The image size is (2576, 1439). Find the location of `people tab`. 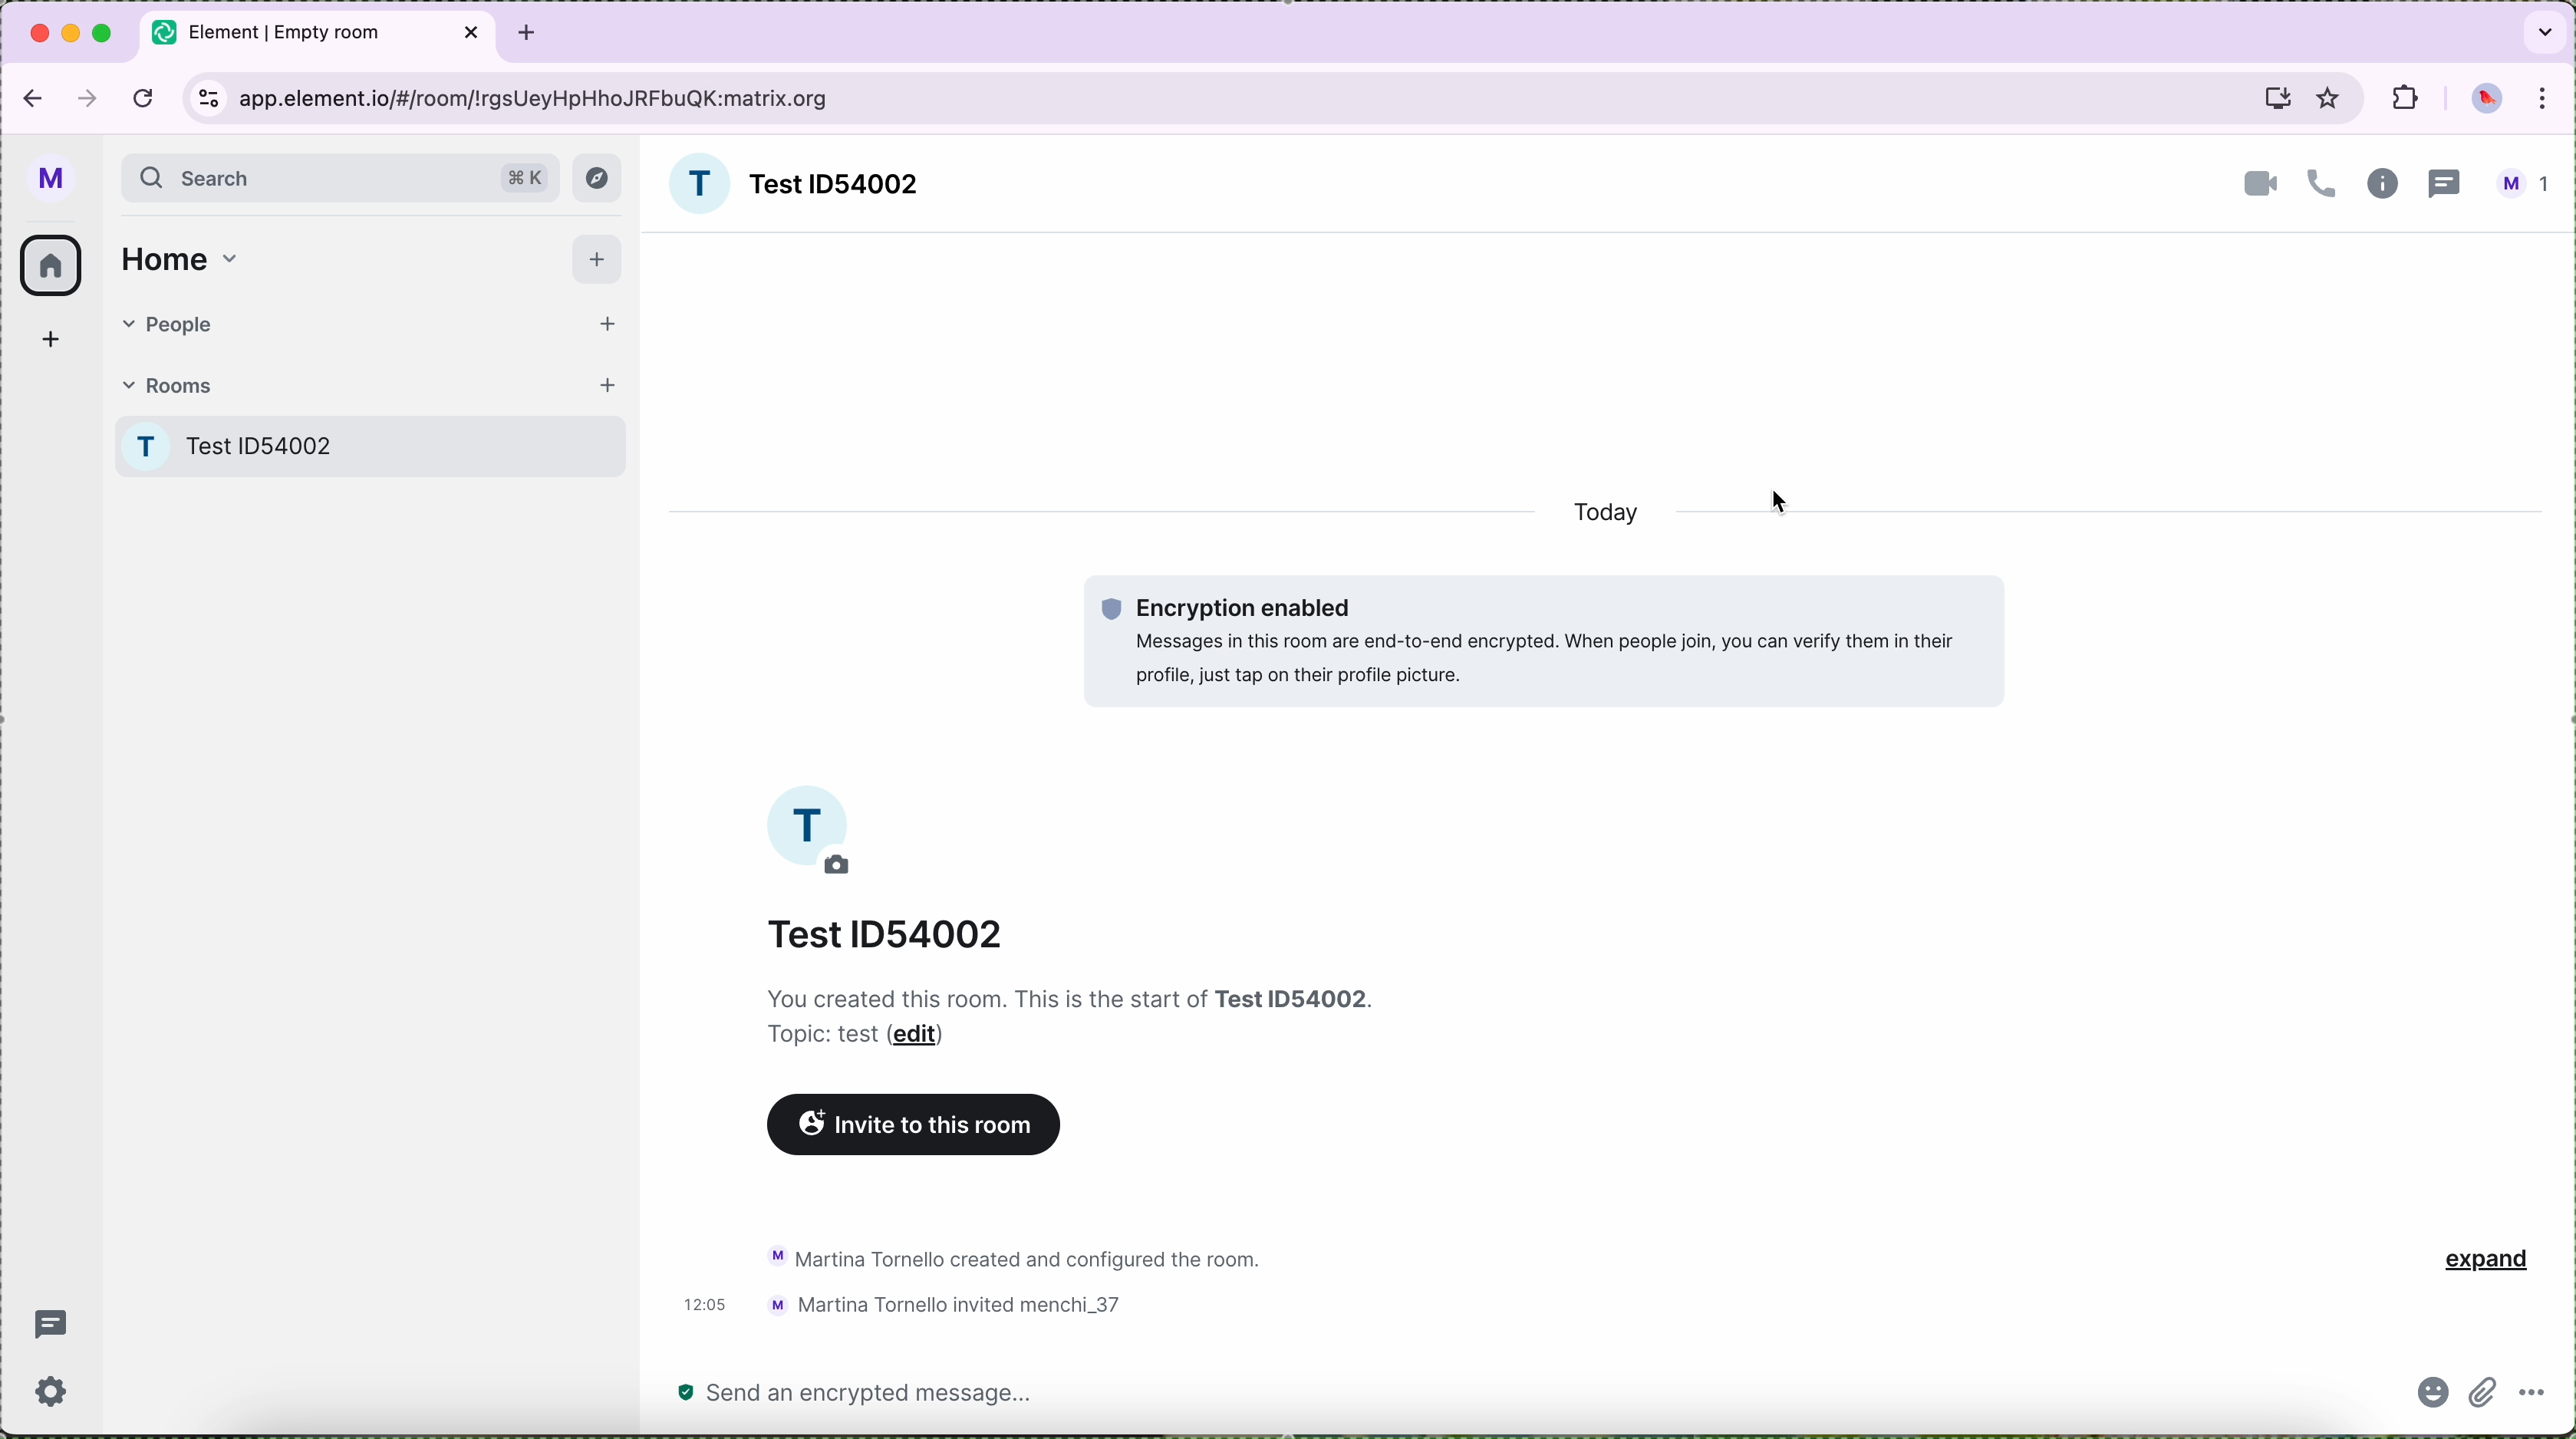

people tab is located at coordinates (367, 321).